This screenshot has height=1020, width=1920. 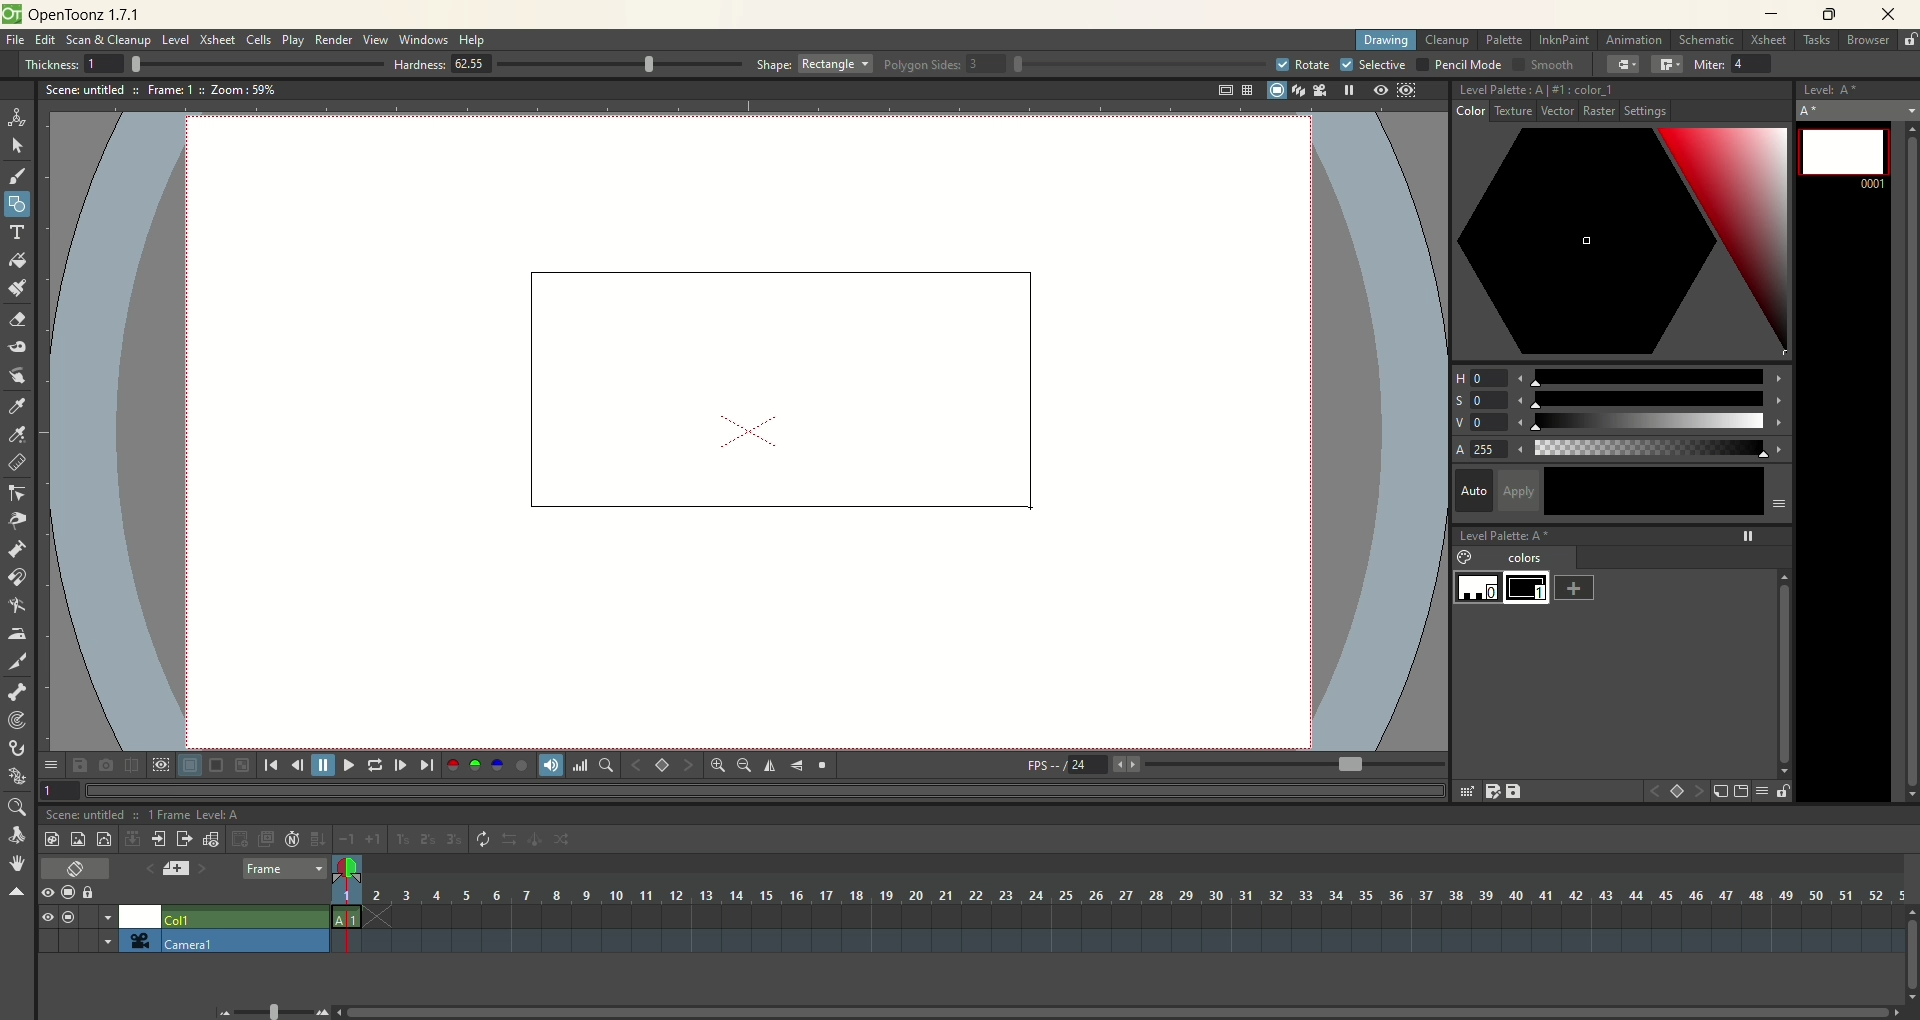 I want to click on reframe on 2's, so click(x=430, y=840).